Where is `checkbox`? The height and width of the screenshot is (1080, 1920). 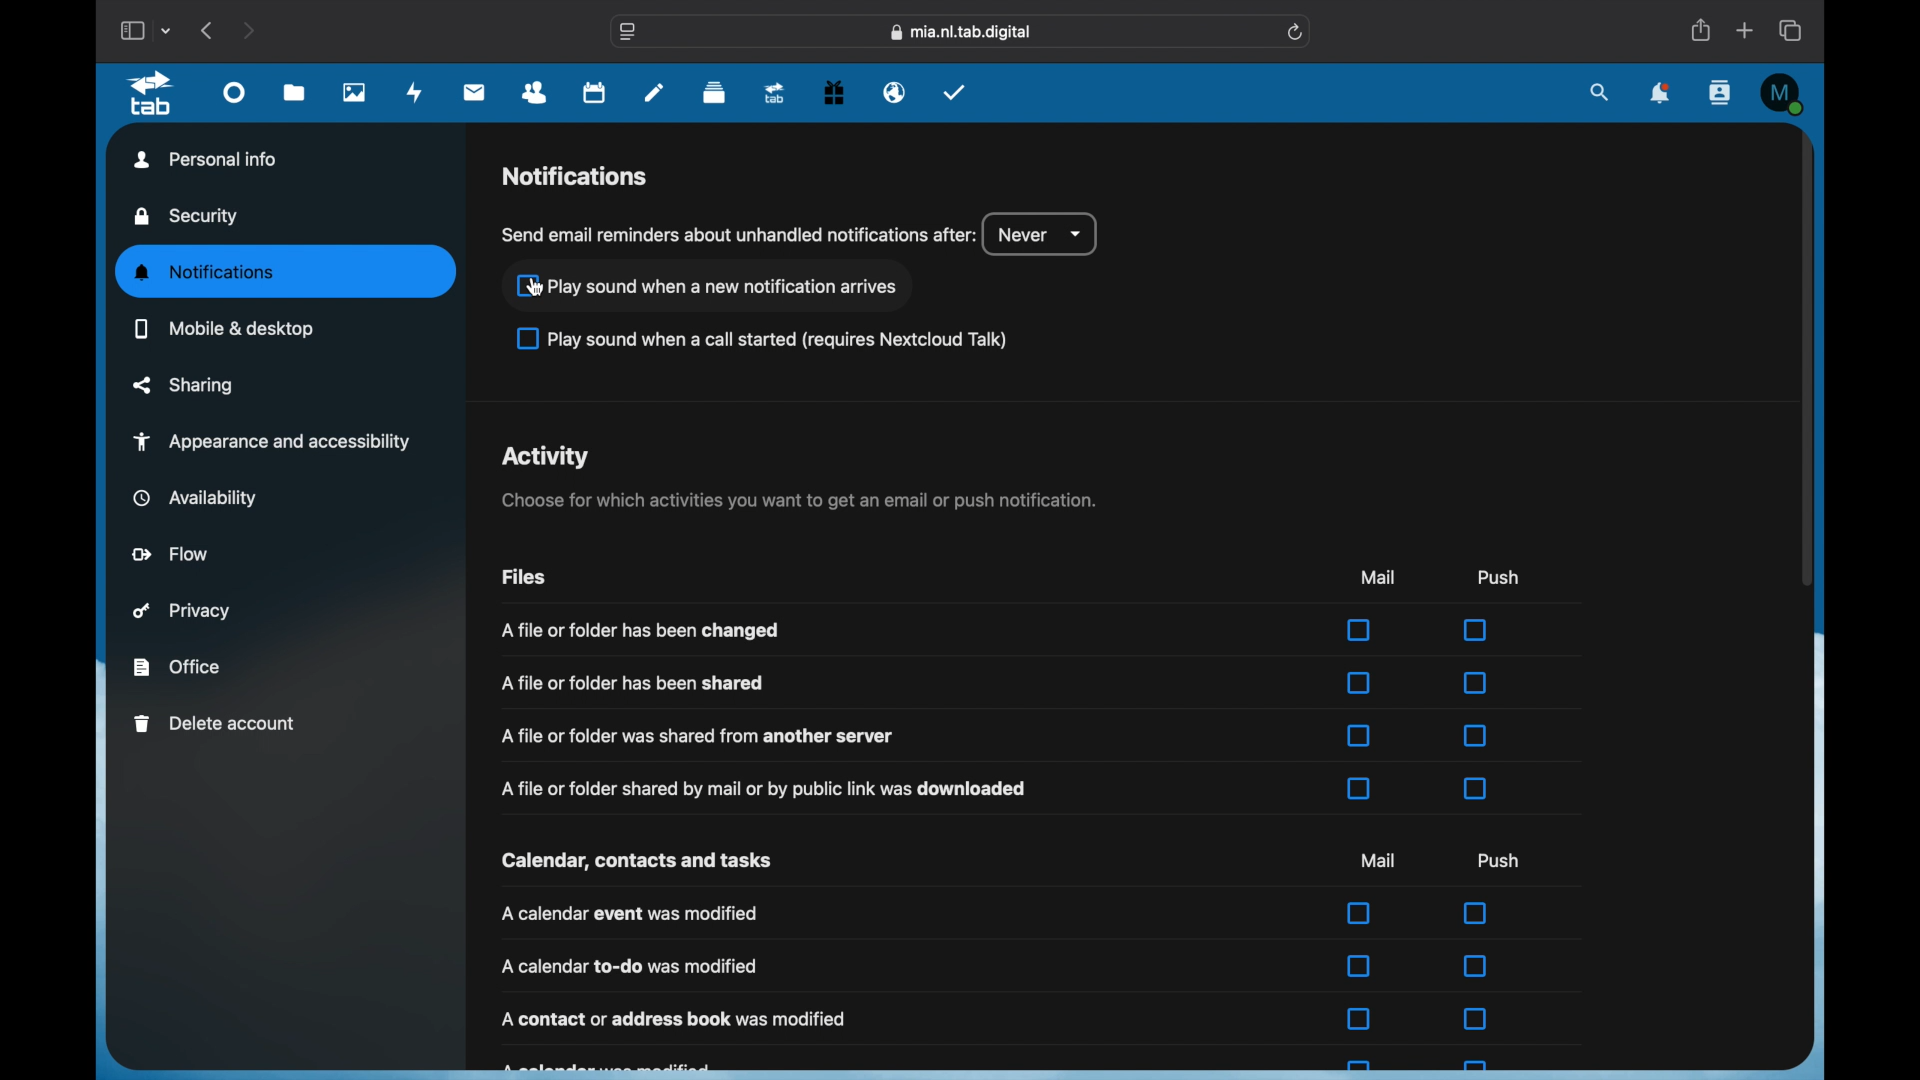 checkbox is located at coordinates (1474, 1066).